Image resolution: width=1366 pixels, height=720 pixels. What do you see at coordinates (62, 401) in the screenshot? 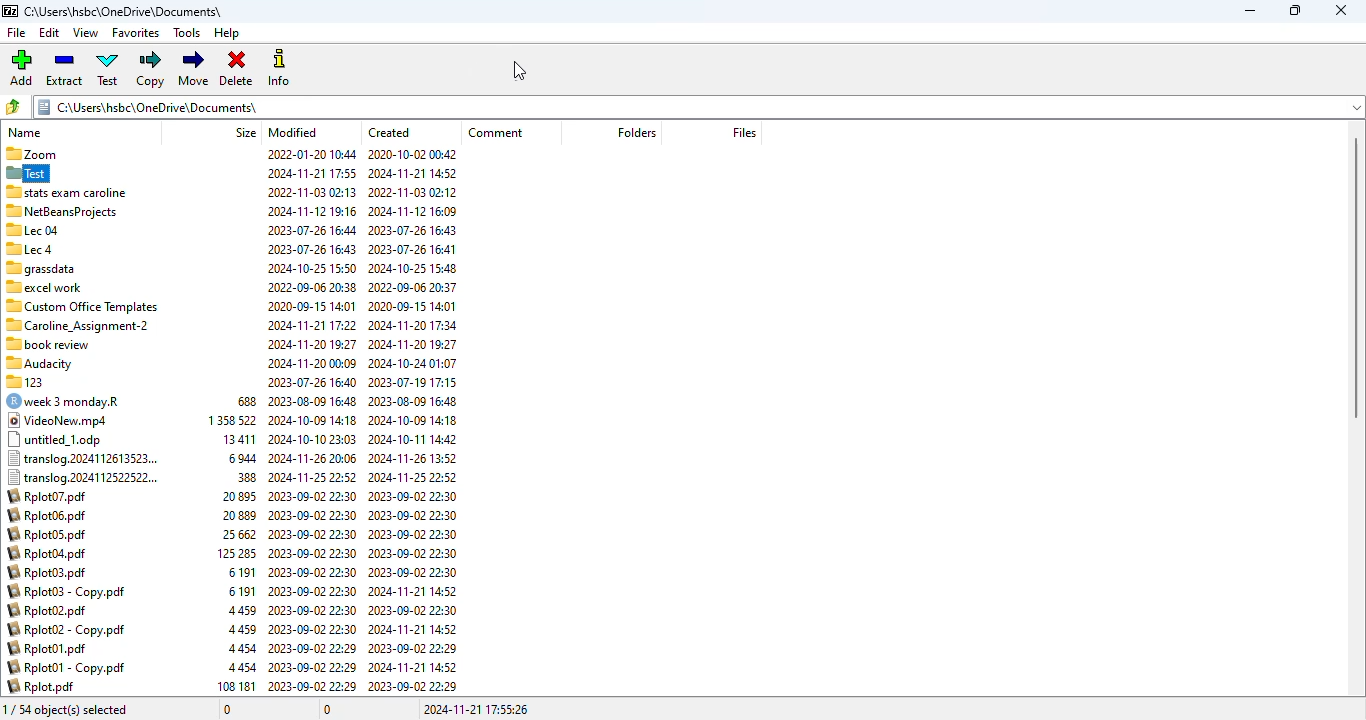
I see `week 3 monday.R` at bounding box center [62, 401].